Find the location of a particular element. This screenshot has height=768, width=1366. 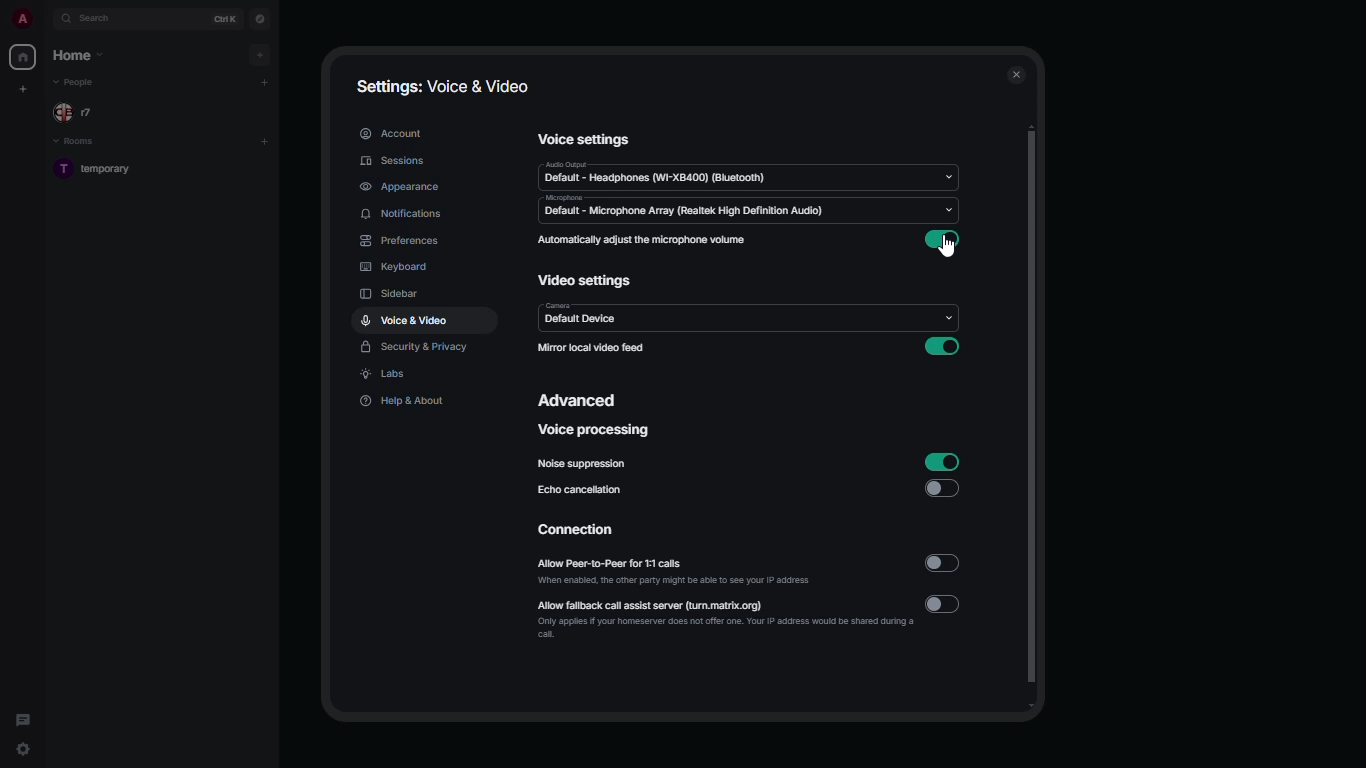

people is located at coordinates (79, 83).